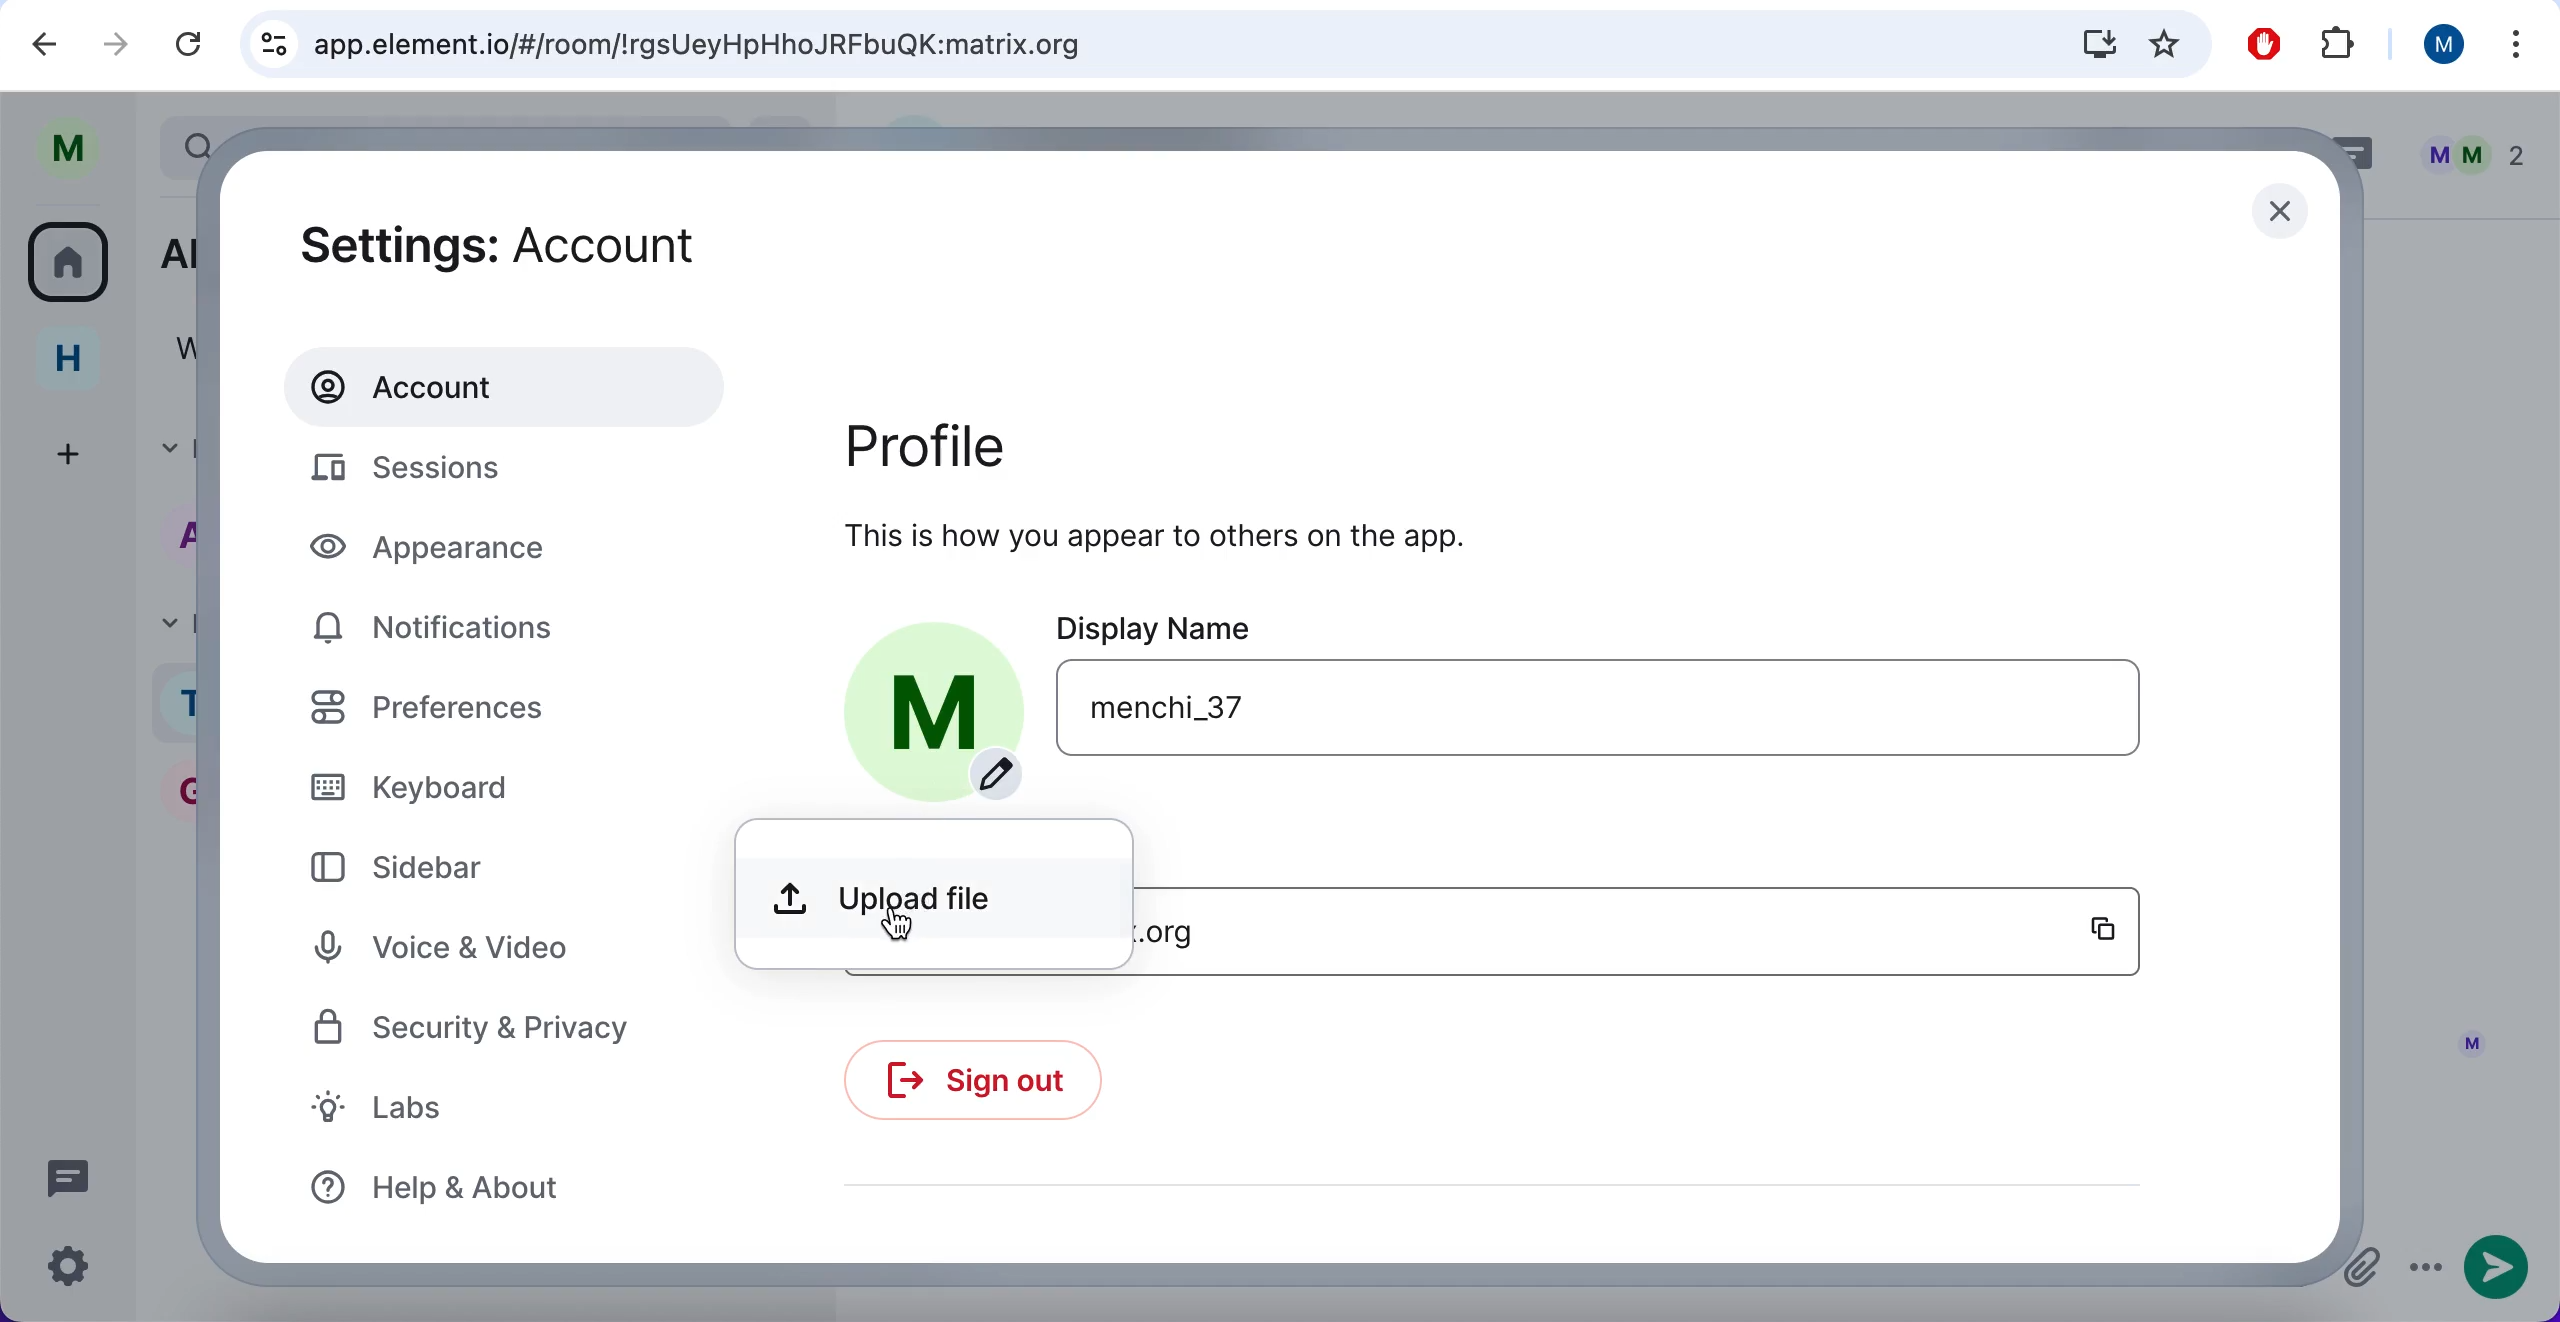 The width and height of the screenshot is (2560, 1322). Describe the element at coordinates (2480, 156) in the screenshot. I see `` at that location.